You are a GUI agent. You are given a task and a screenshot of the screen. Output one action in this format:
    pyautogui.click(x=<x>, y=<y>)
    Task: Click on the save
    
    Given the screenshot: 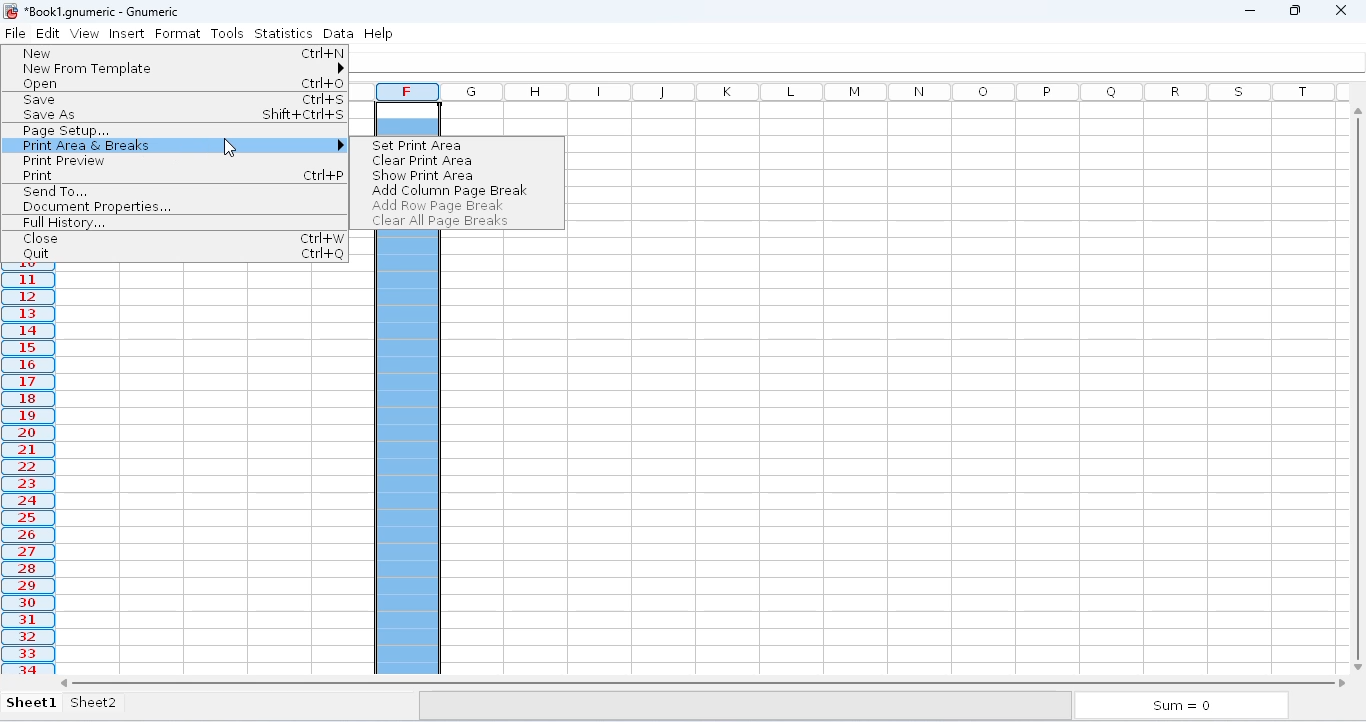 What is the action you would take?
    pyautogui.click(x=40, y=99)
    